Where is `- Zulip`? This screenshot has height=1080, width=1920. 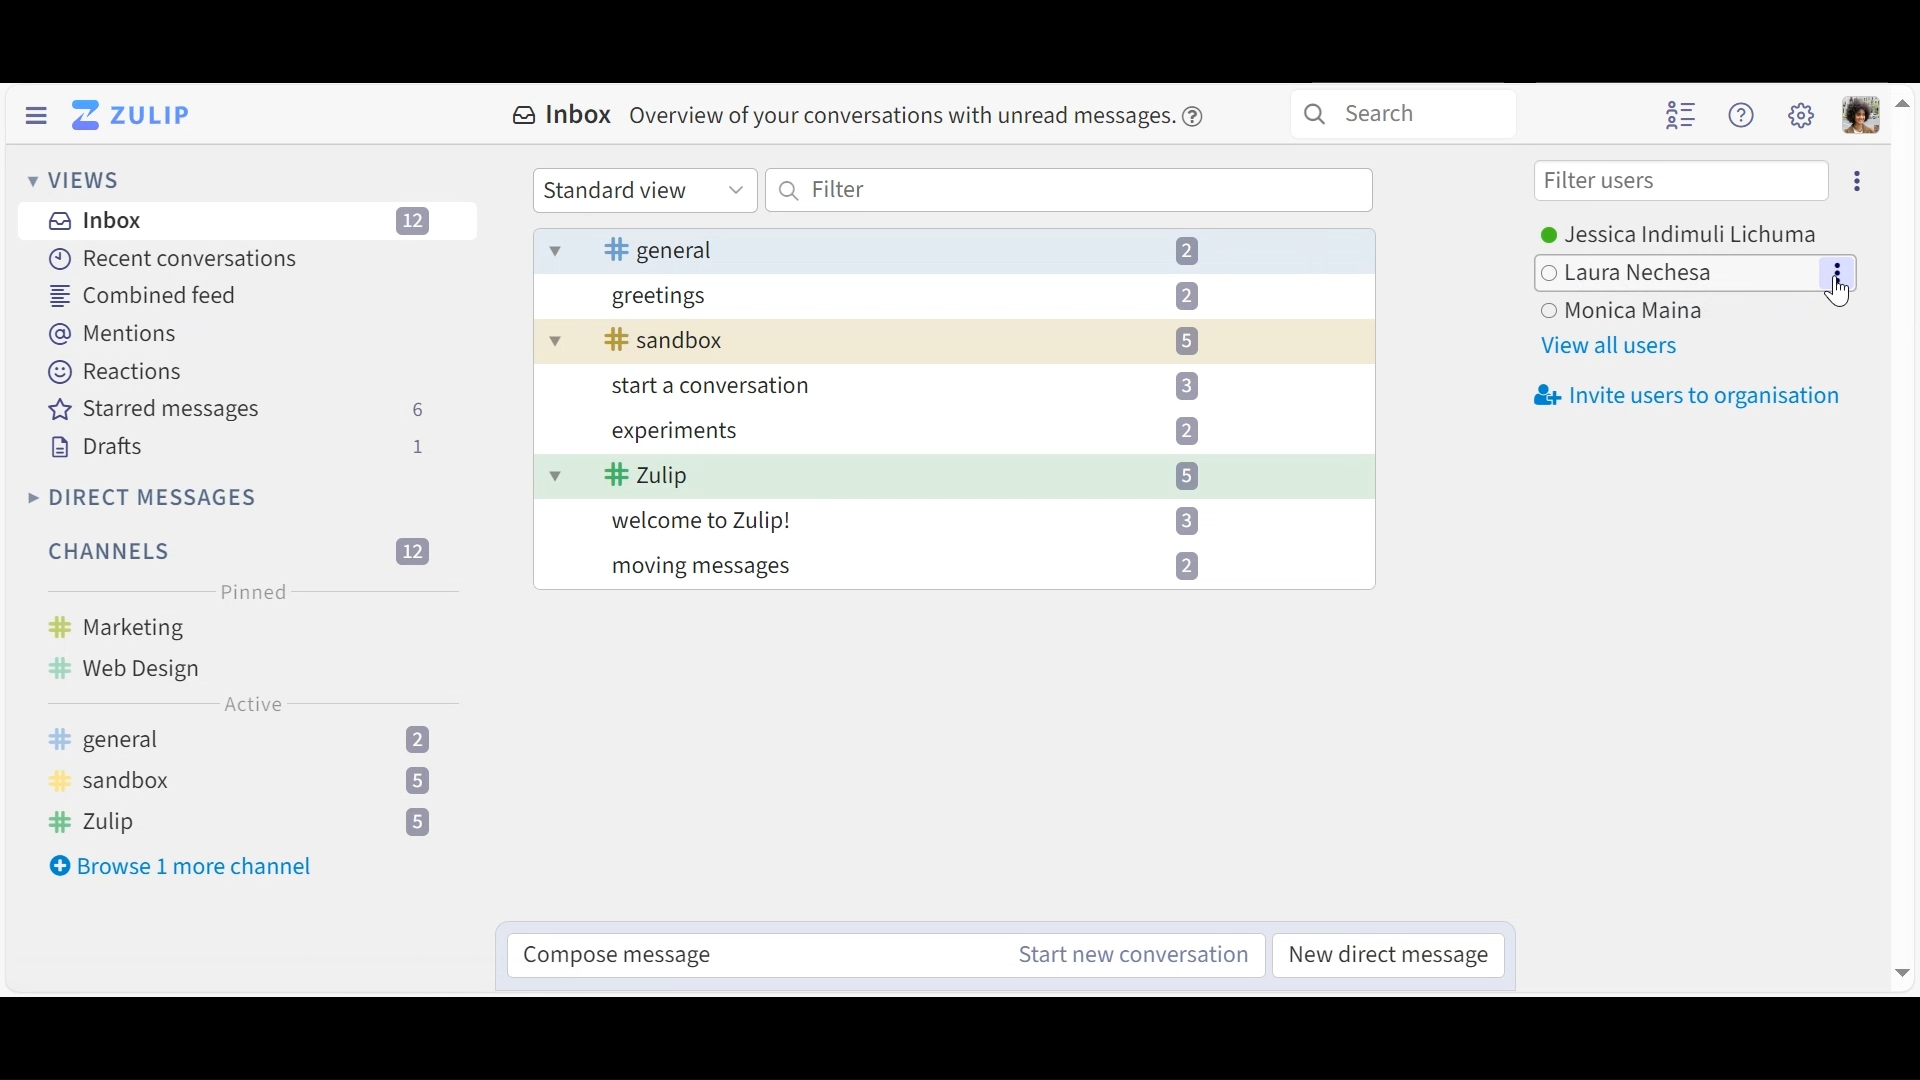 - Zulip is located at coordinates (911, 477).